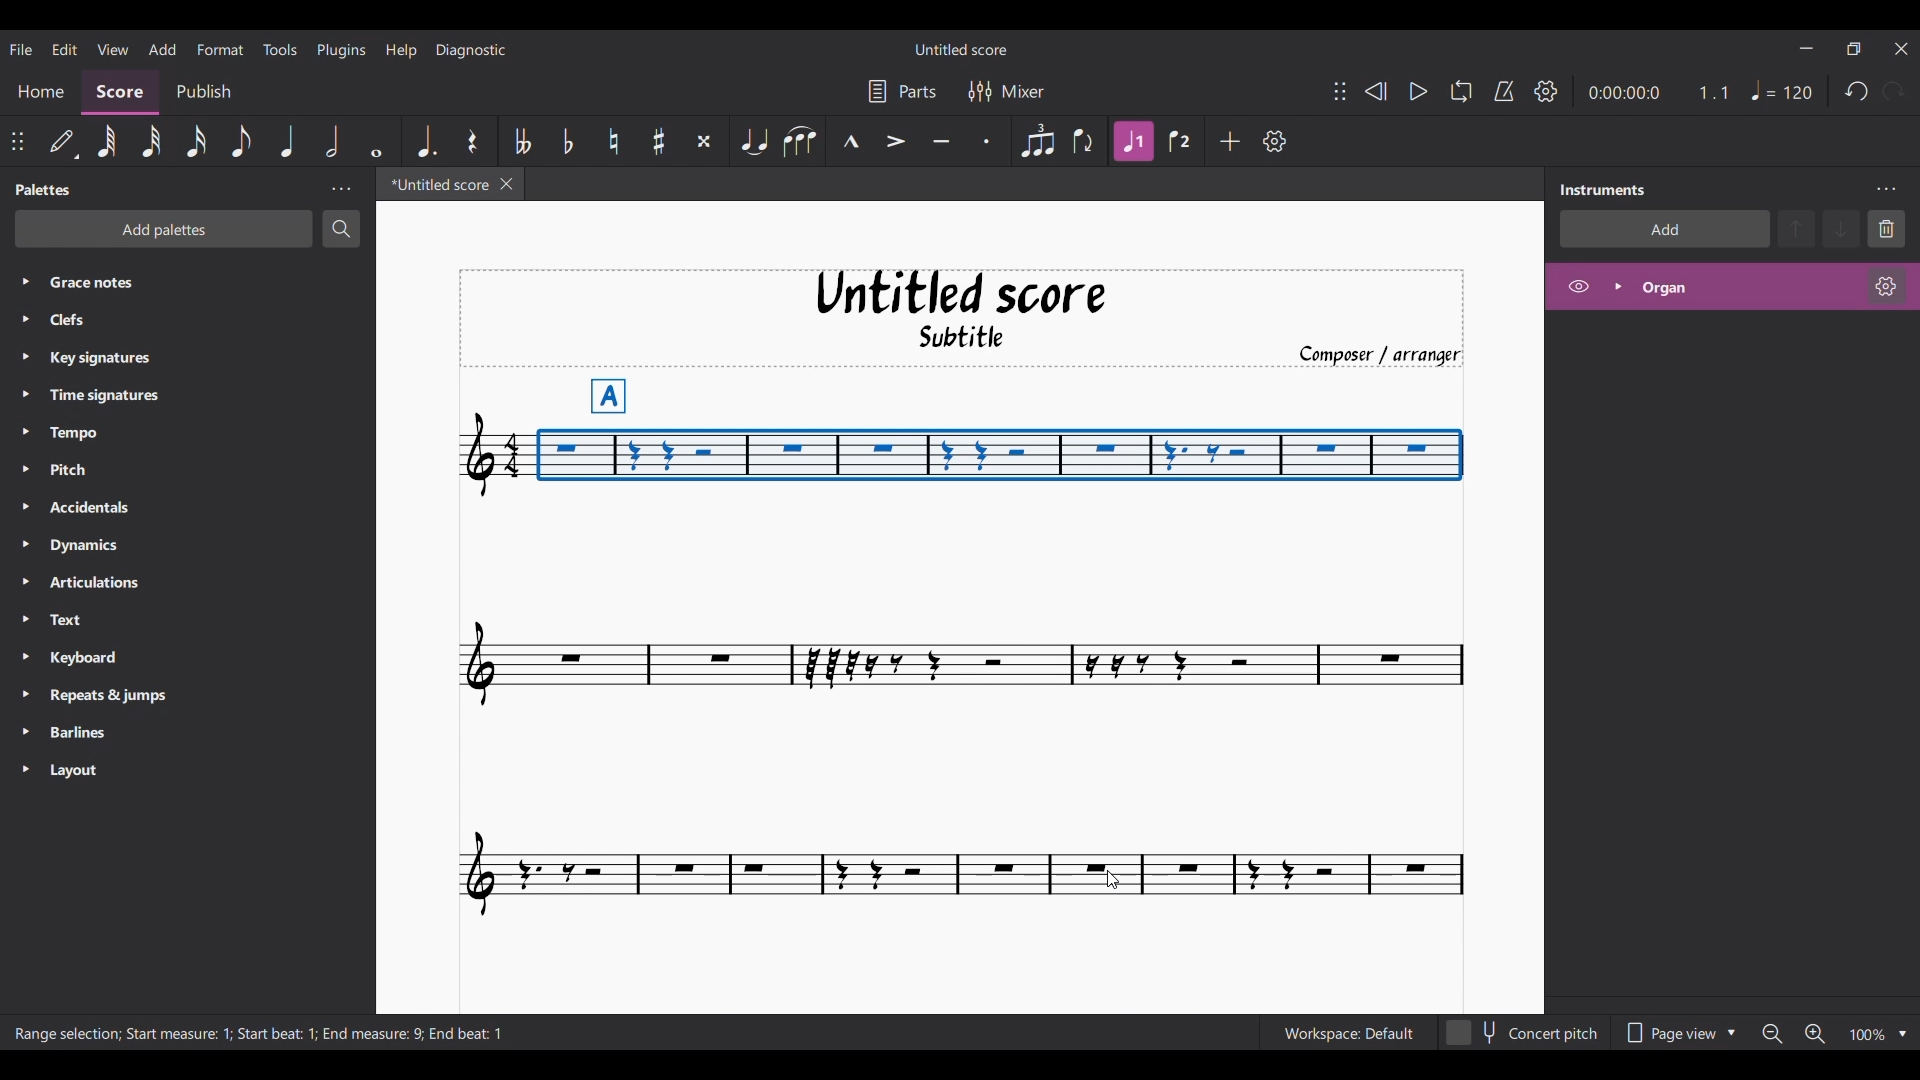 This screenshot has width=1920, height=1080. Describe the element at coordinates (1275, 141) in the screenshot. I see `Customize toolbar` at that location.